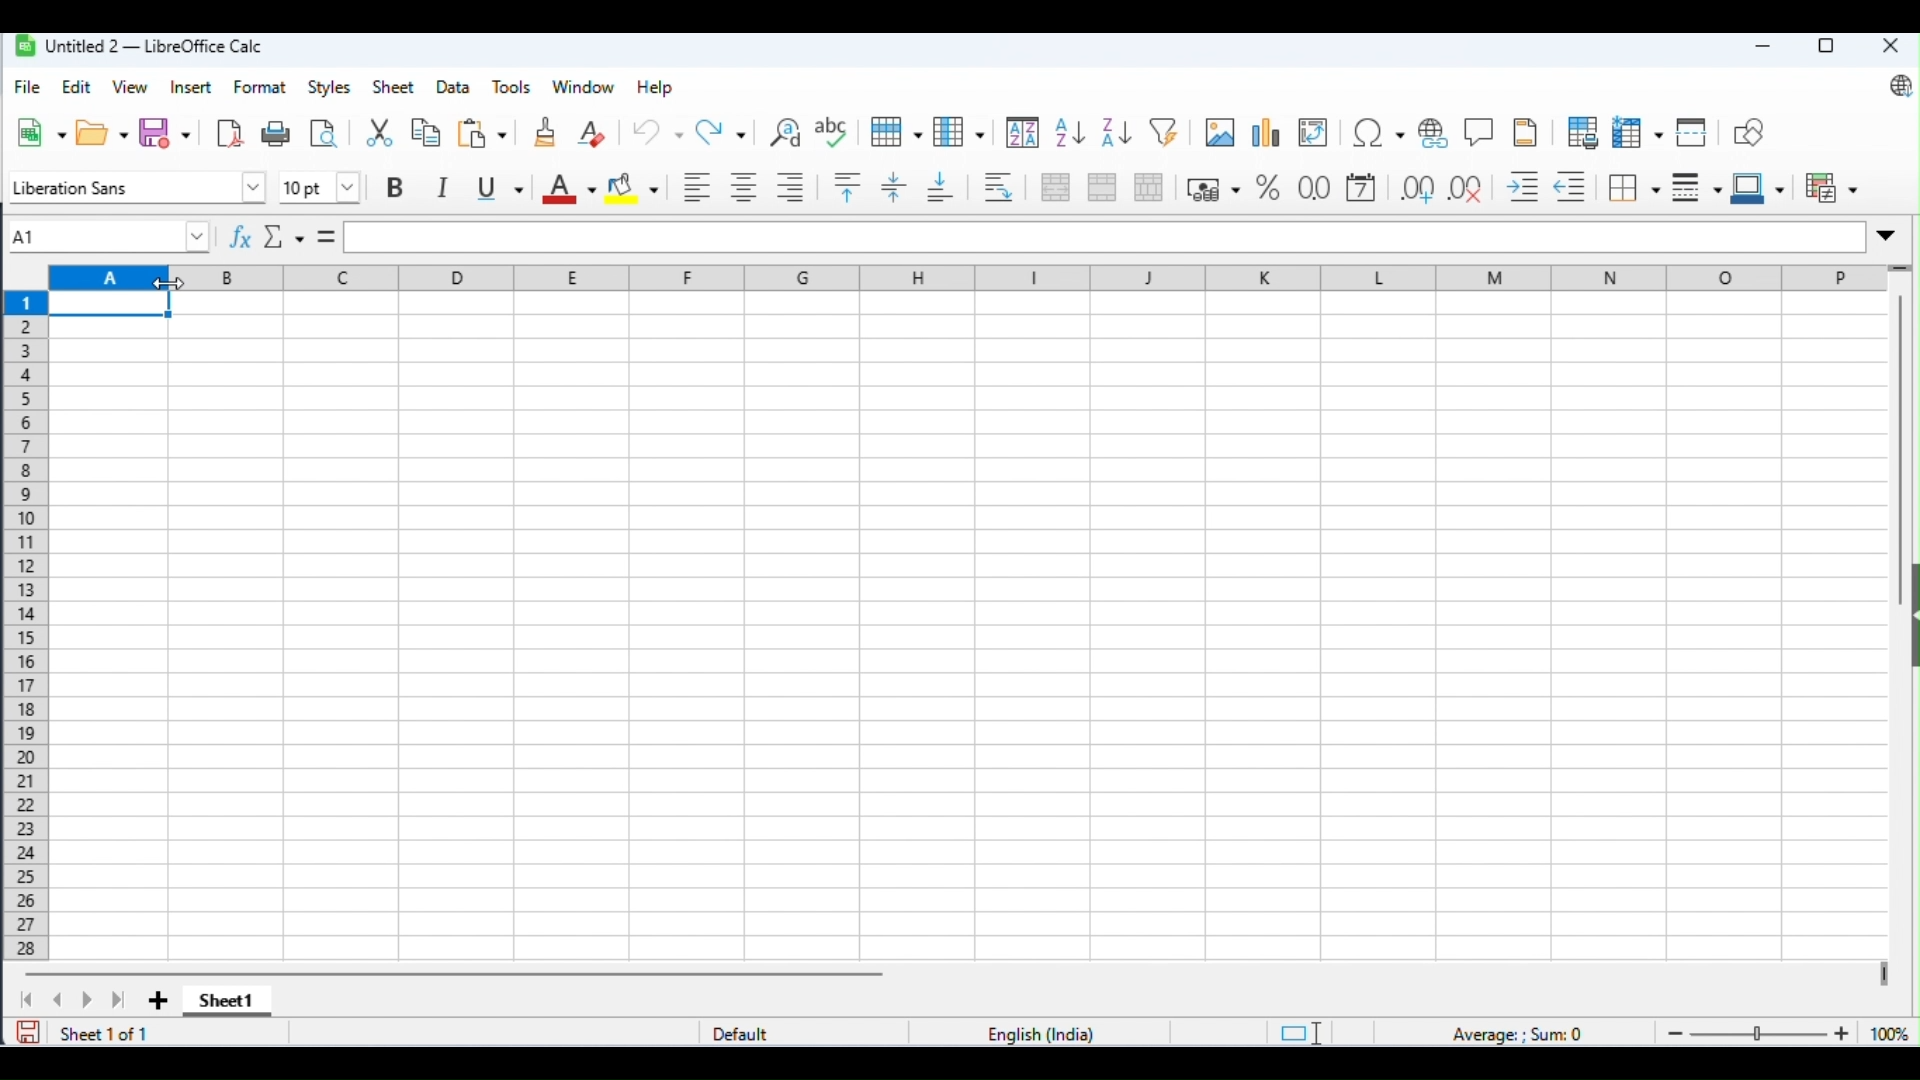 Image resolution: width=1920 pixels, height=1080 pixels. Describe the element at coordinates (1469, 187) in the screenshot. I see `remove decimal place` at that location.